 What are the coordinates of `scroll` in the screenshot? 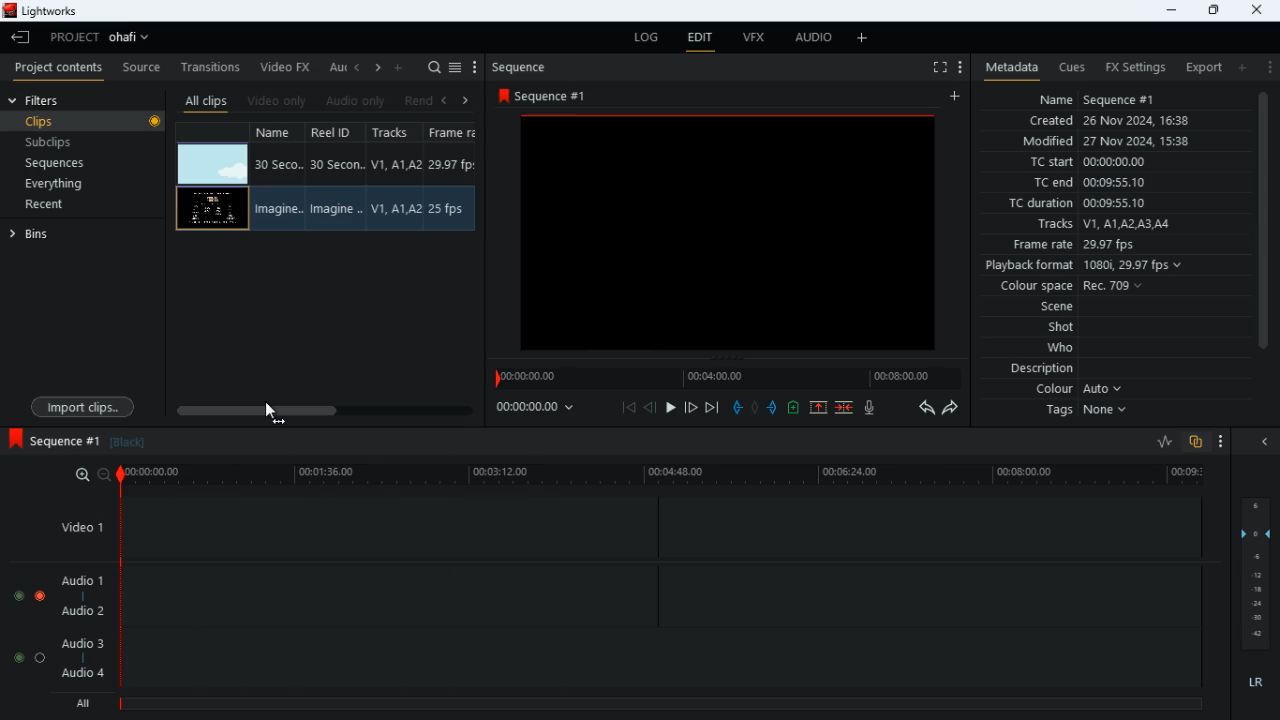 It's located at (322, 410).